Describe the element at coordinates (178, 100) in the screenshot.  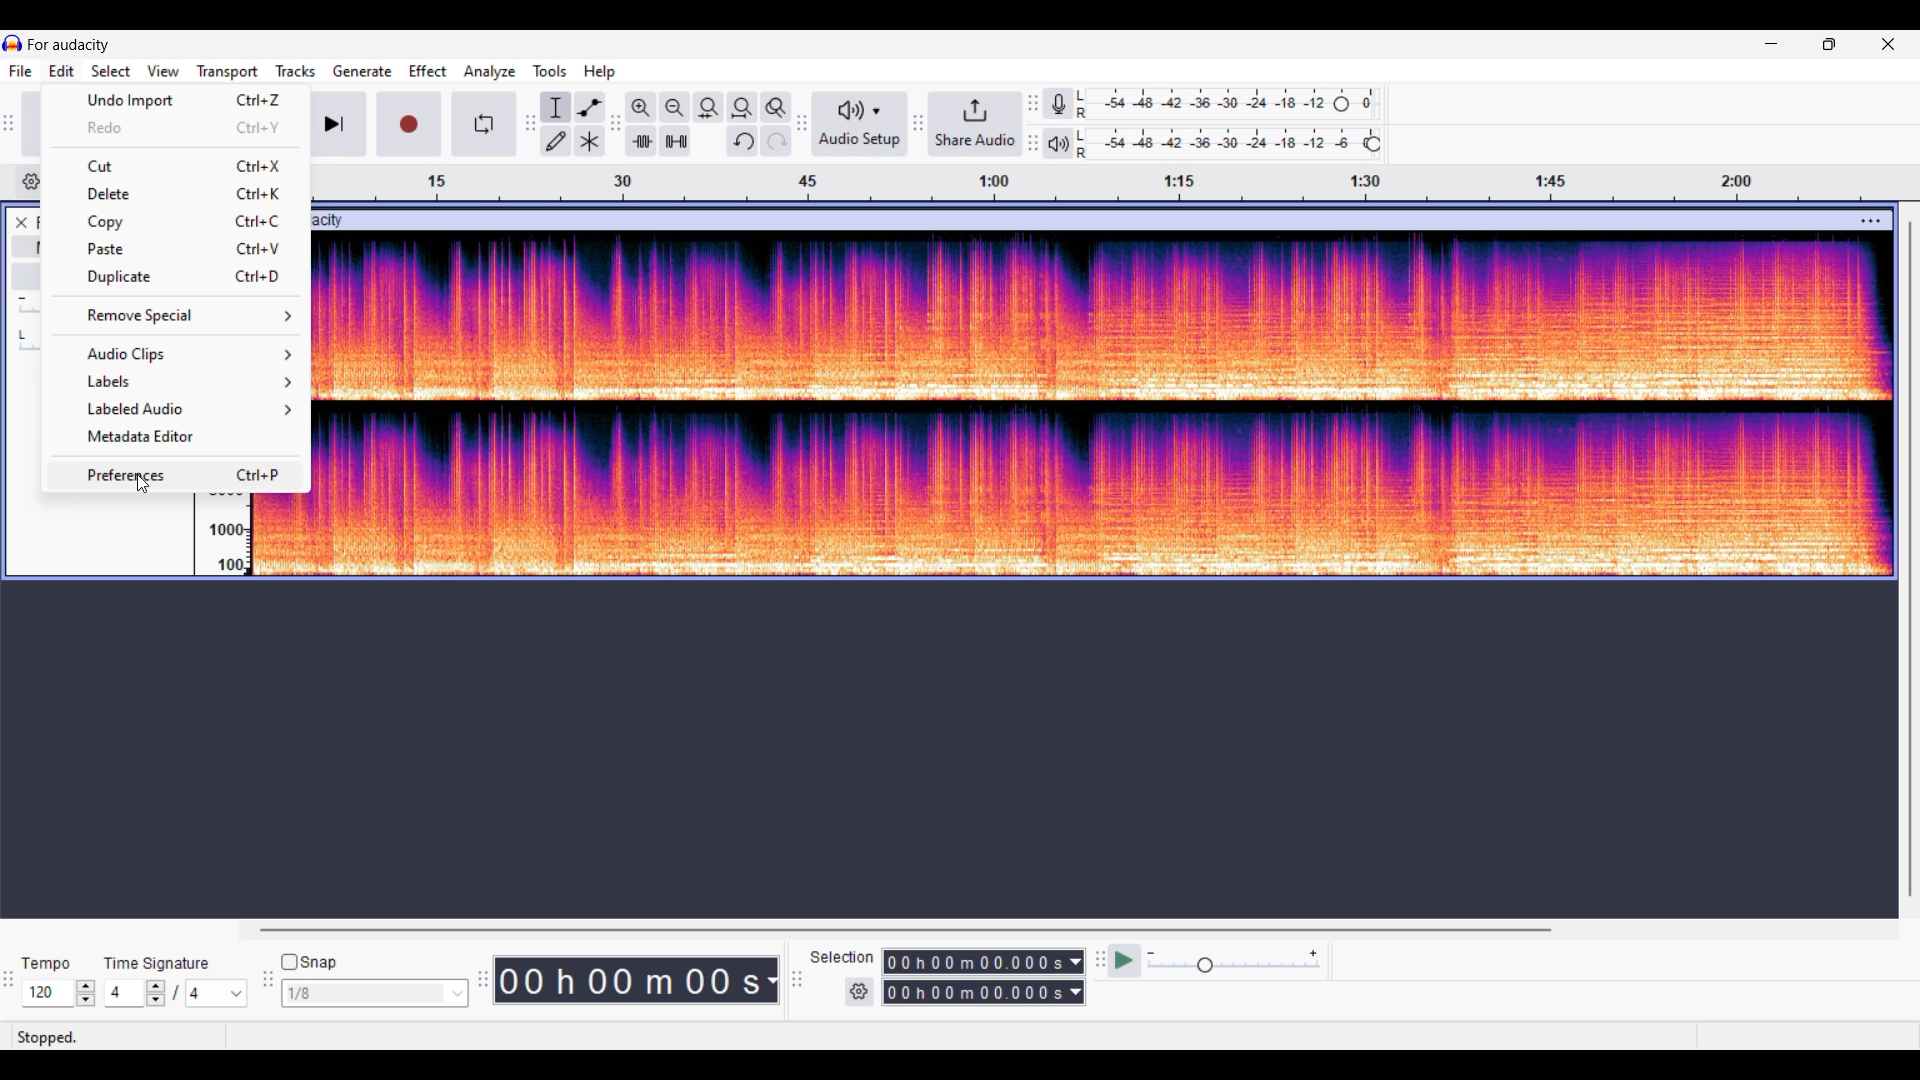
I see `Undo import` at that location.